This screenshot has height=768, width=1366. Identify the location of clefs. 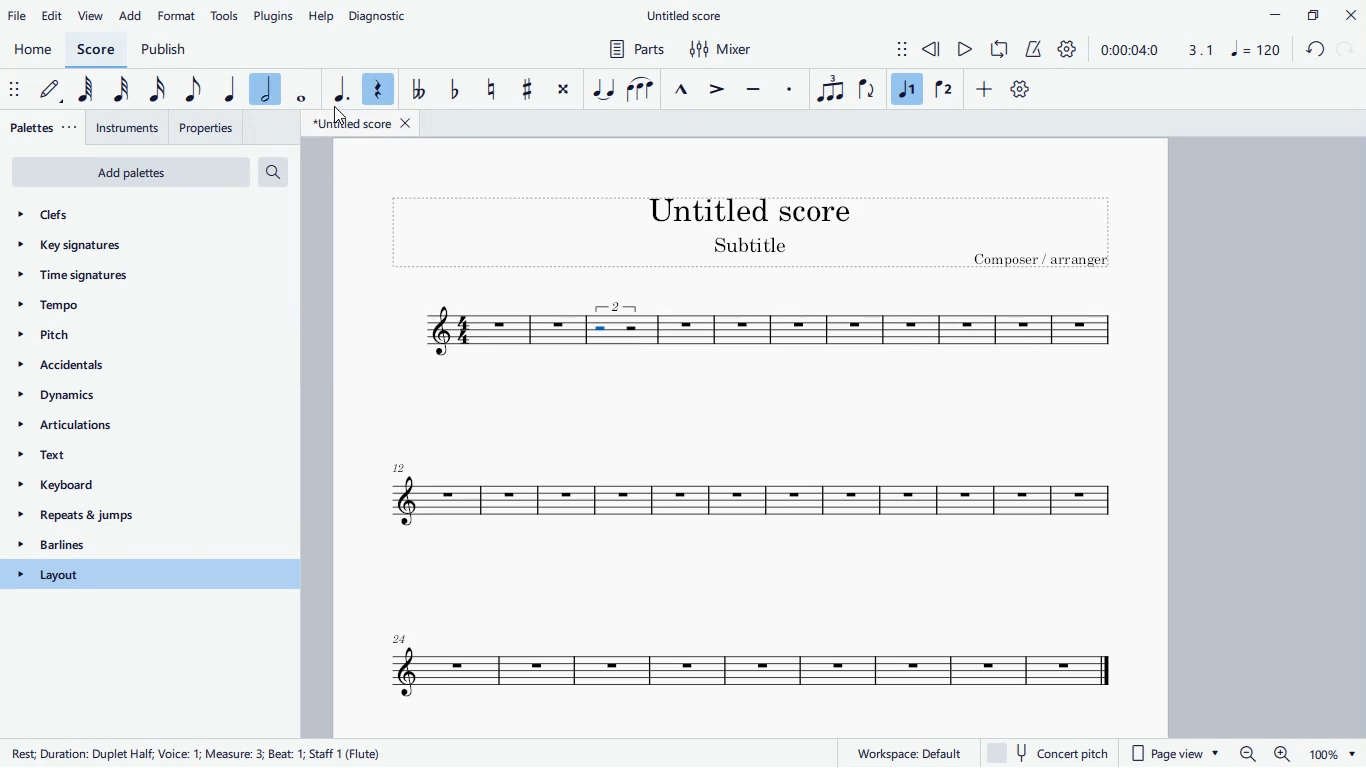
(129, 215).